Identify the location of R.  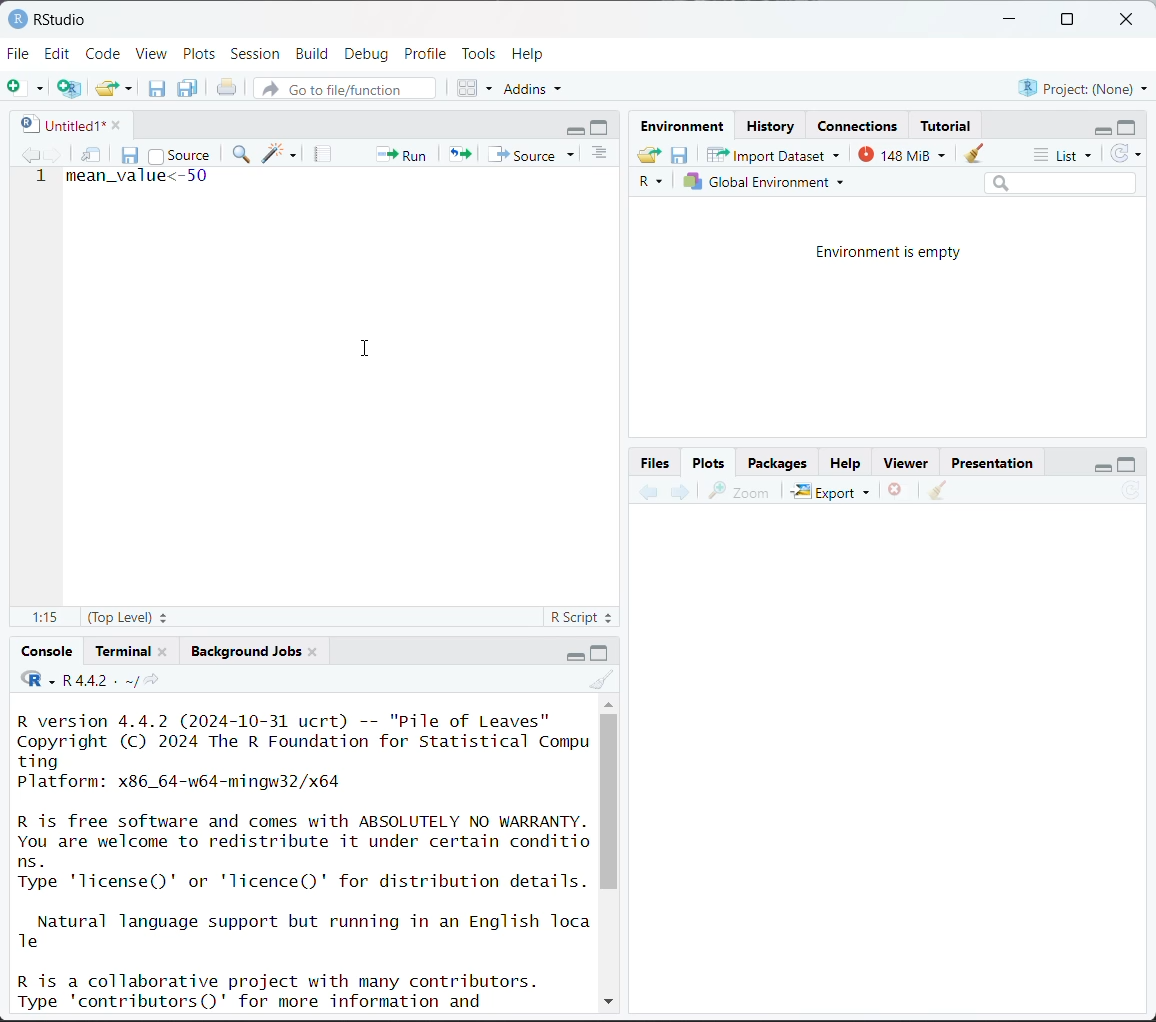
(654, 183).